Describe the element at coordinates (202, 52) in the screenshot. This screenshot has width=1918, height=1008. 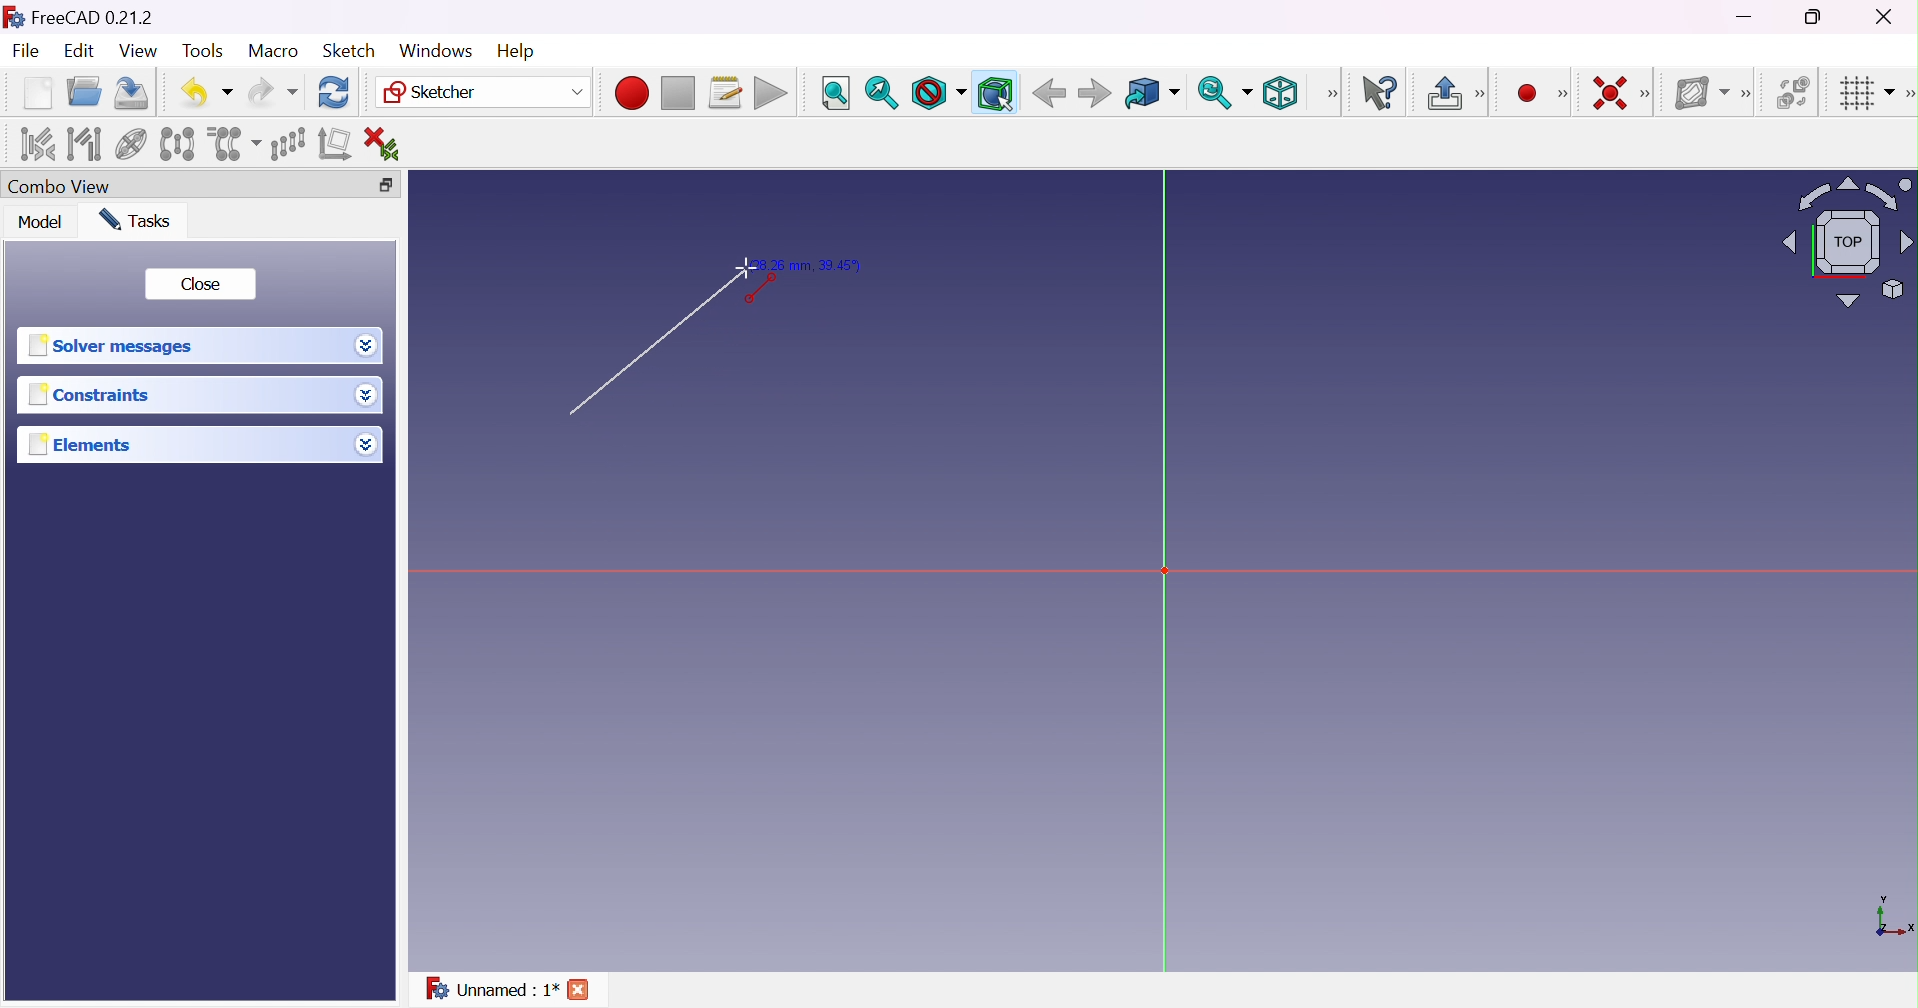
I see `Tools` at that location.